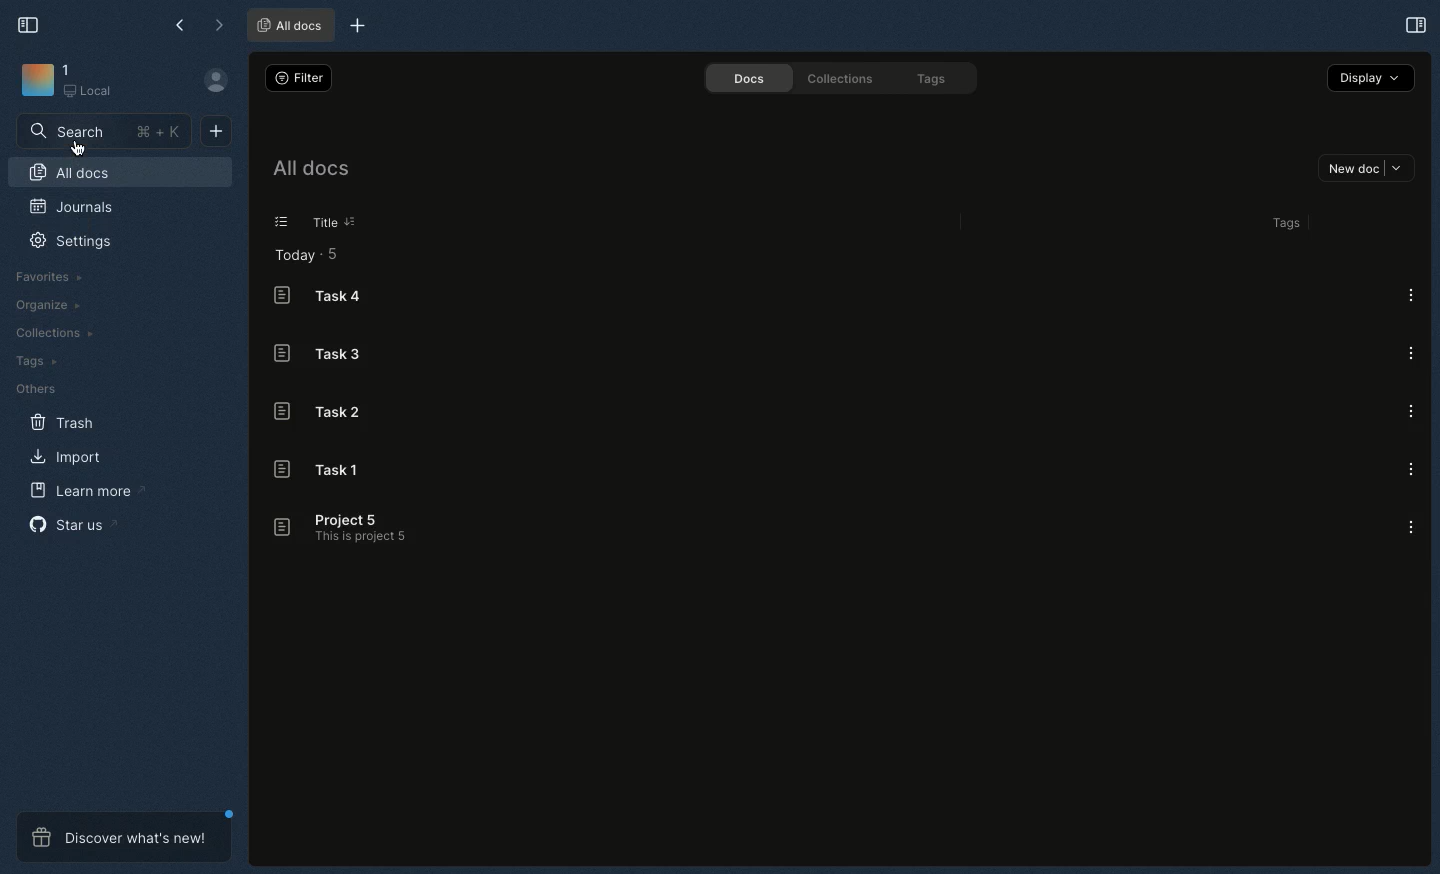 Image resolution: width=1440 pixels, height=874 pixels. I want to click on Trash, so click(64, 421).